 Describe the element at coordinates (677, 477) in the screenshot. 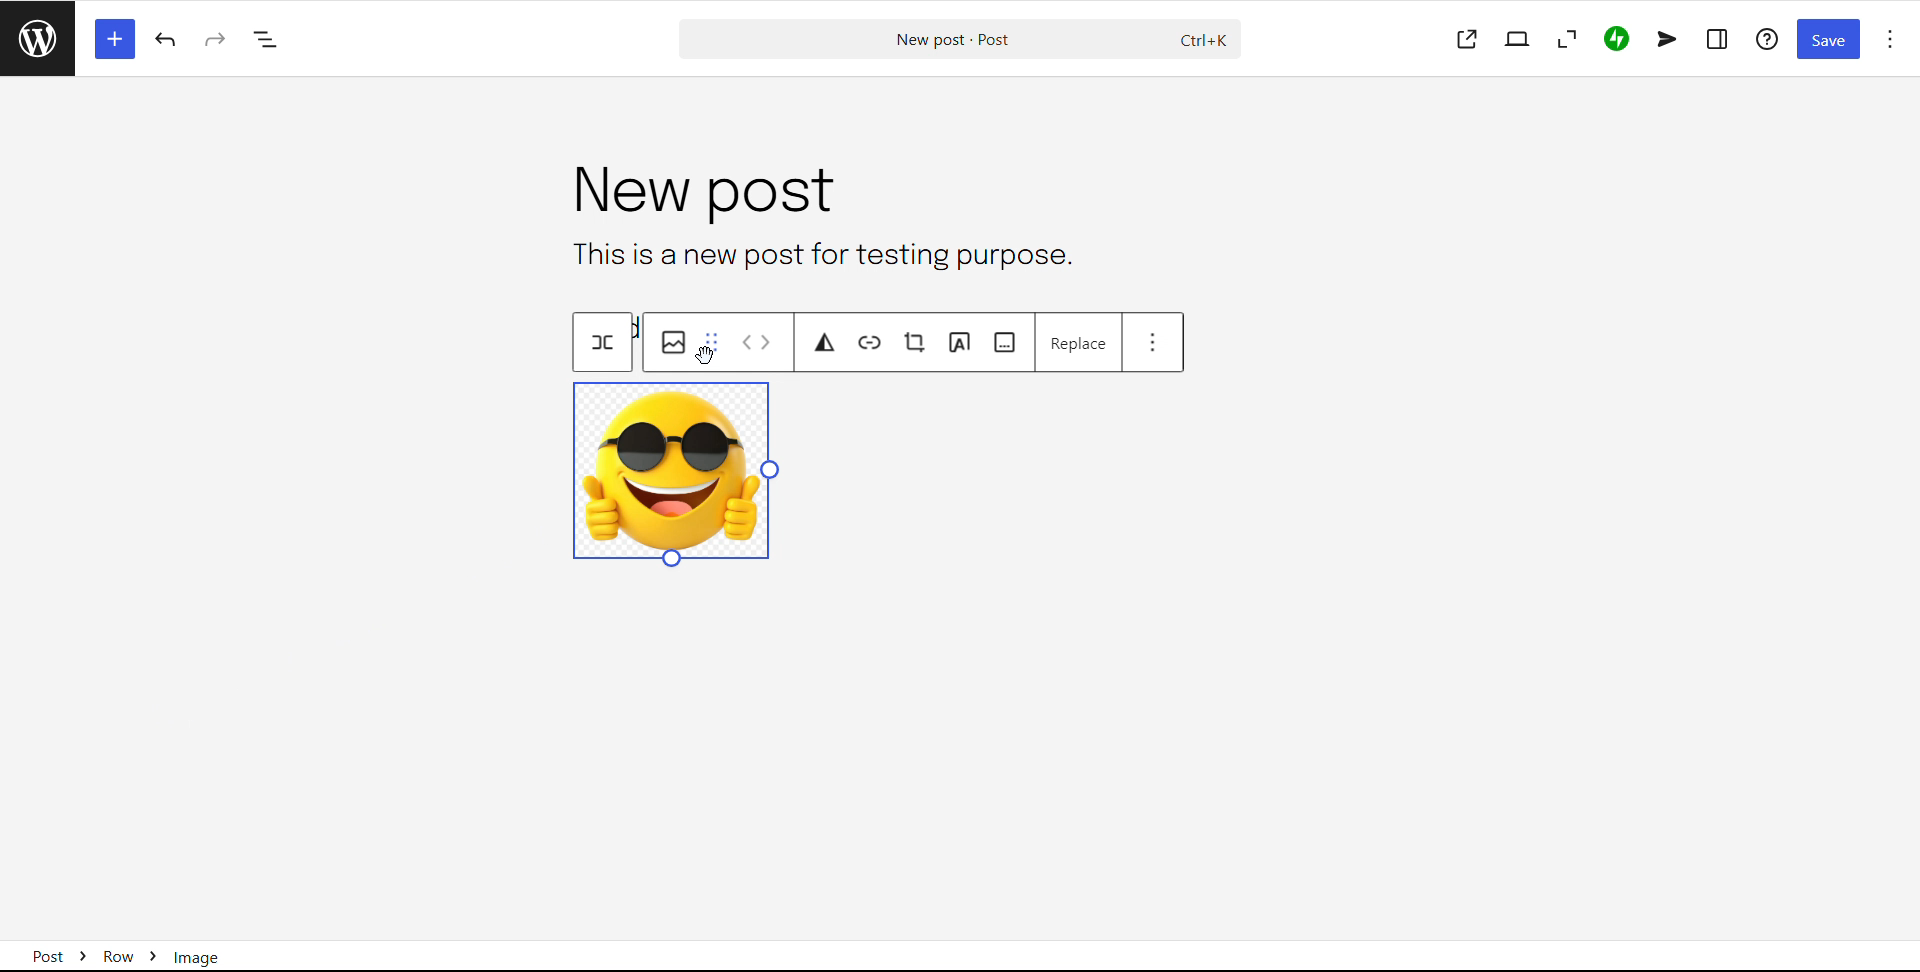

I see `image selected` at that location.